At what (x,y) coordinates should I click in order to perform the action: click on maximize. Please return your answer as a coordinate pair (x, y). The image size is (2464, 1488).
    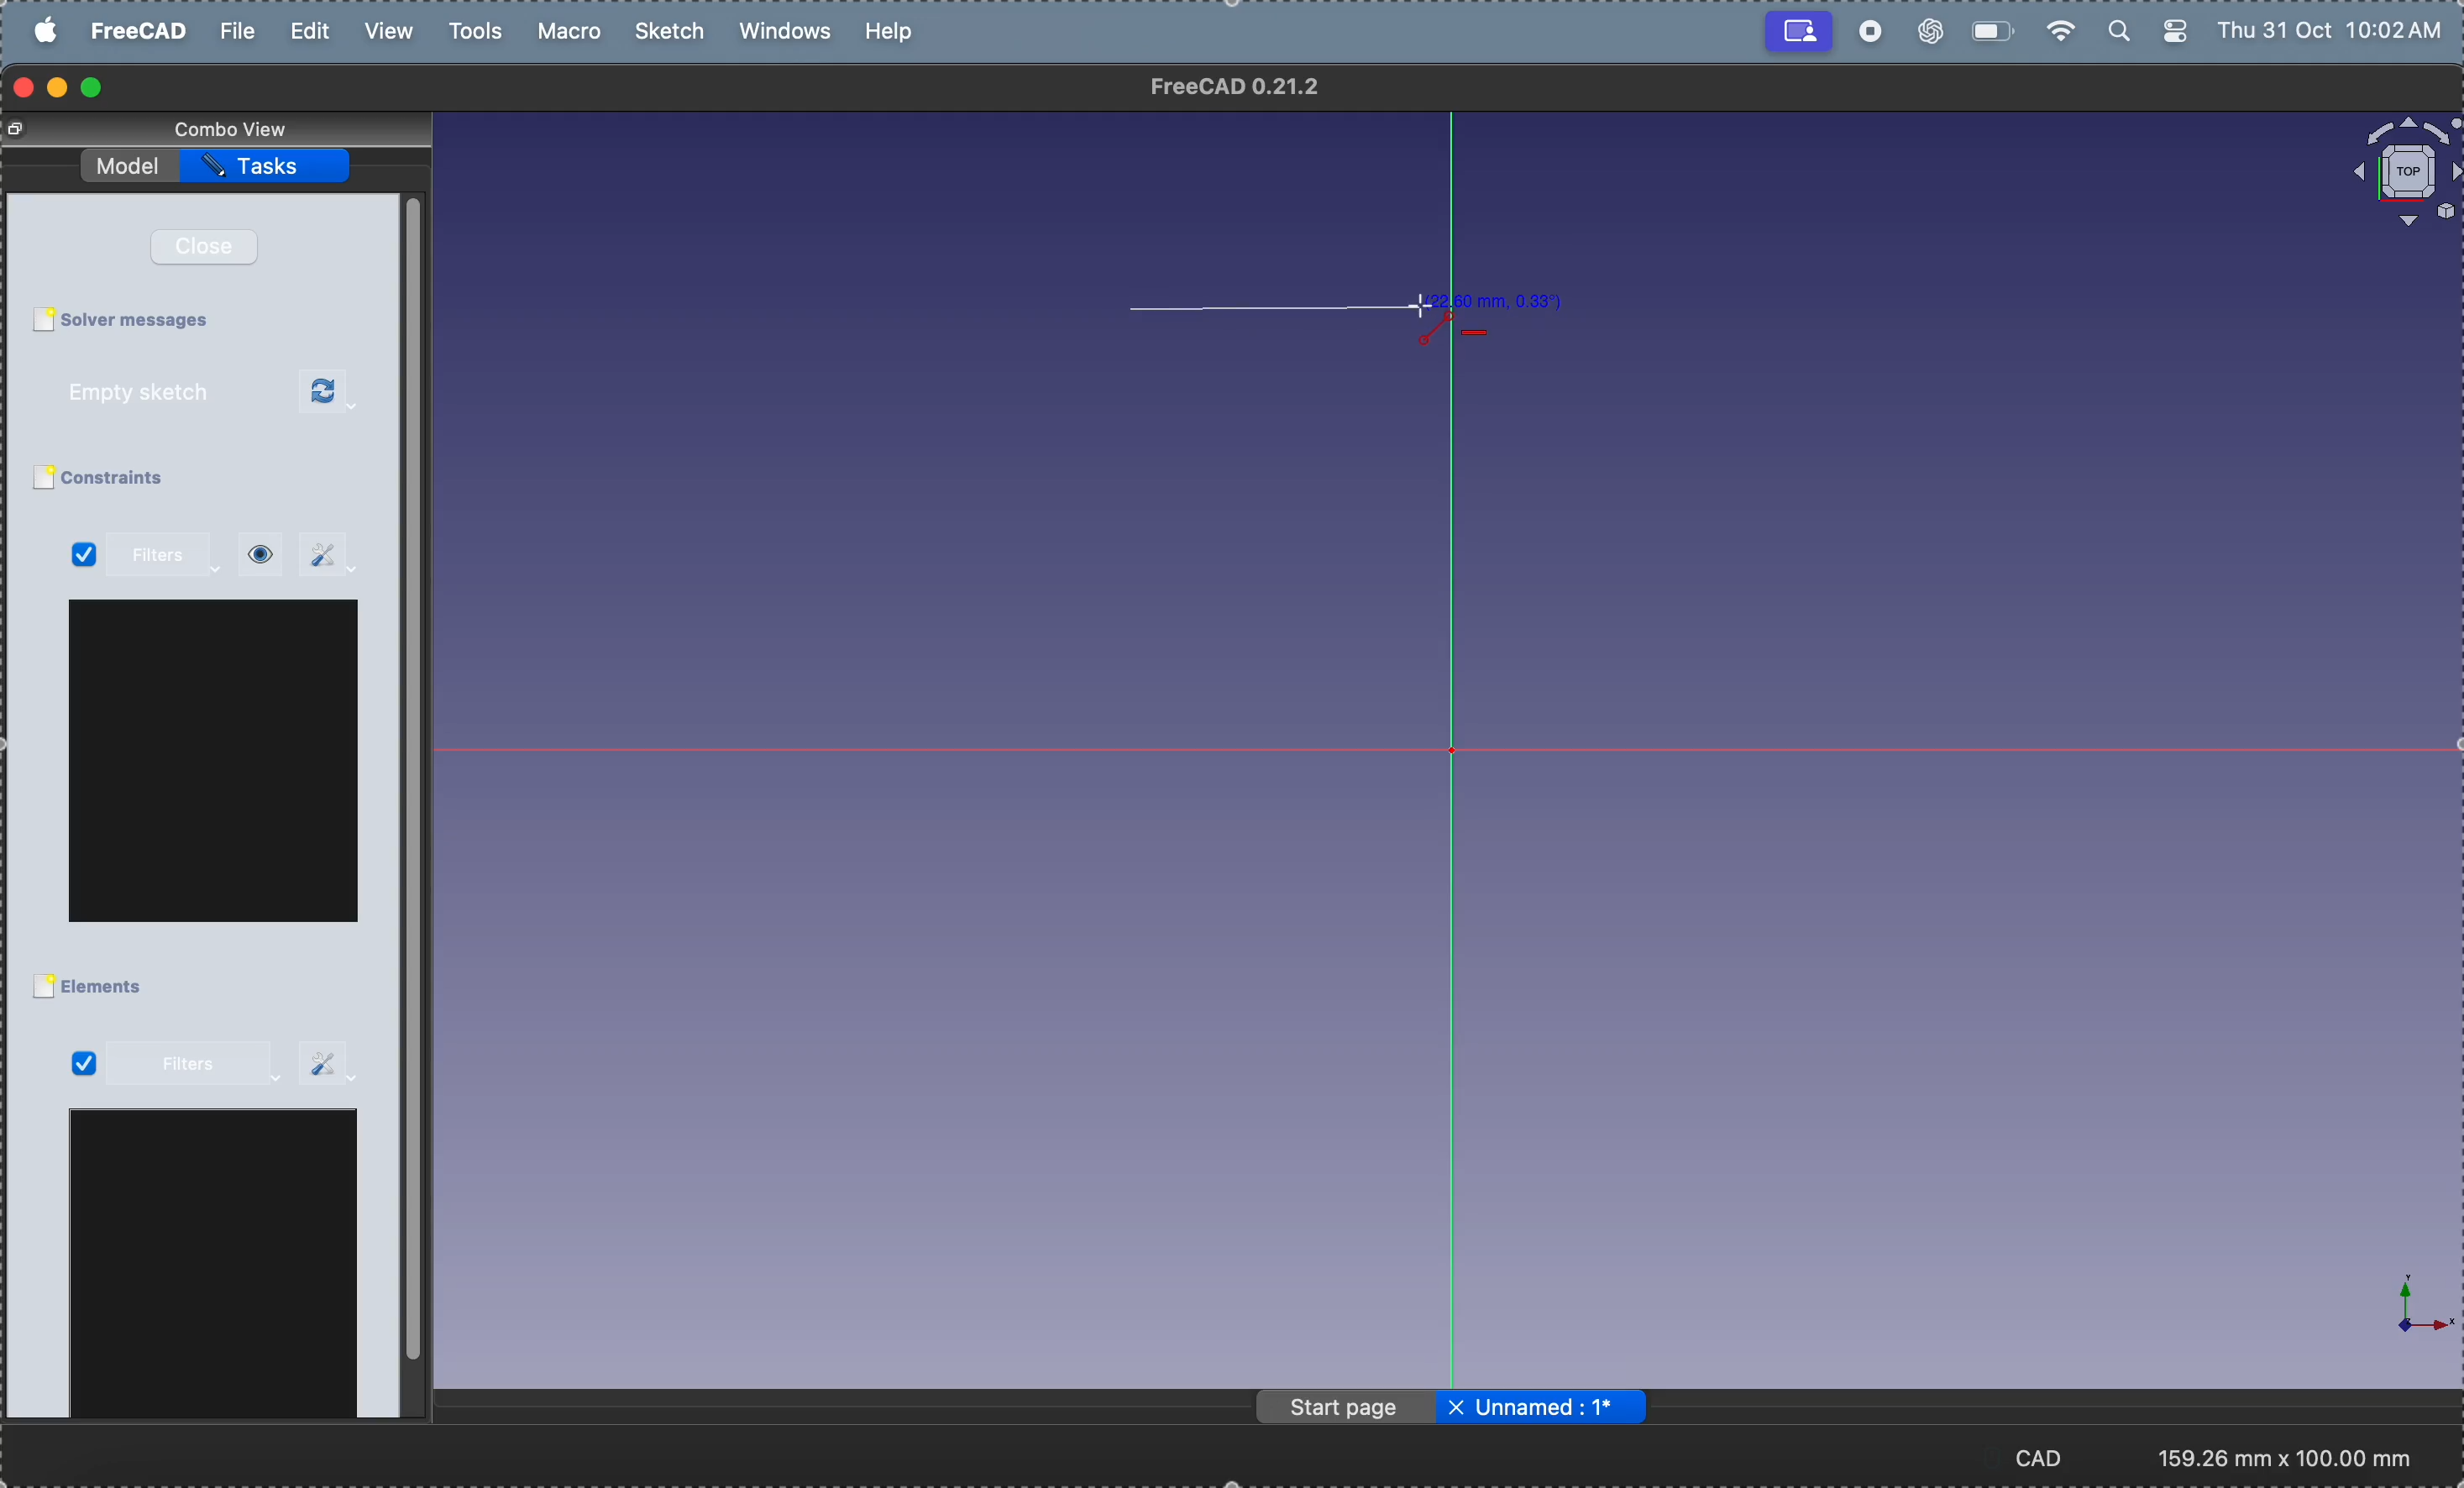
    Looking at the image, I should click on (94, 89).